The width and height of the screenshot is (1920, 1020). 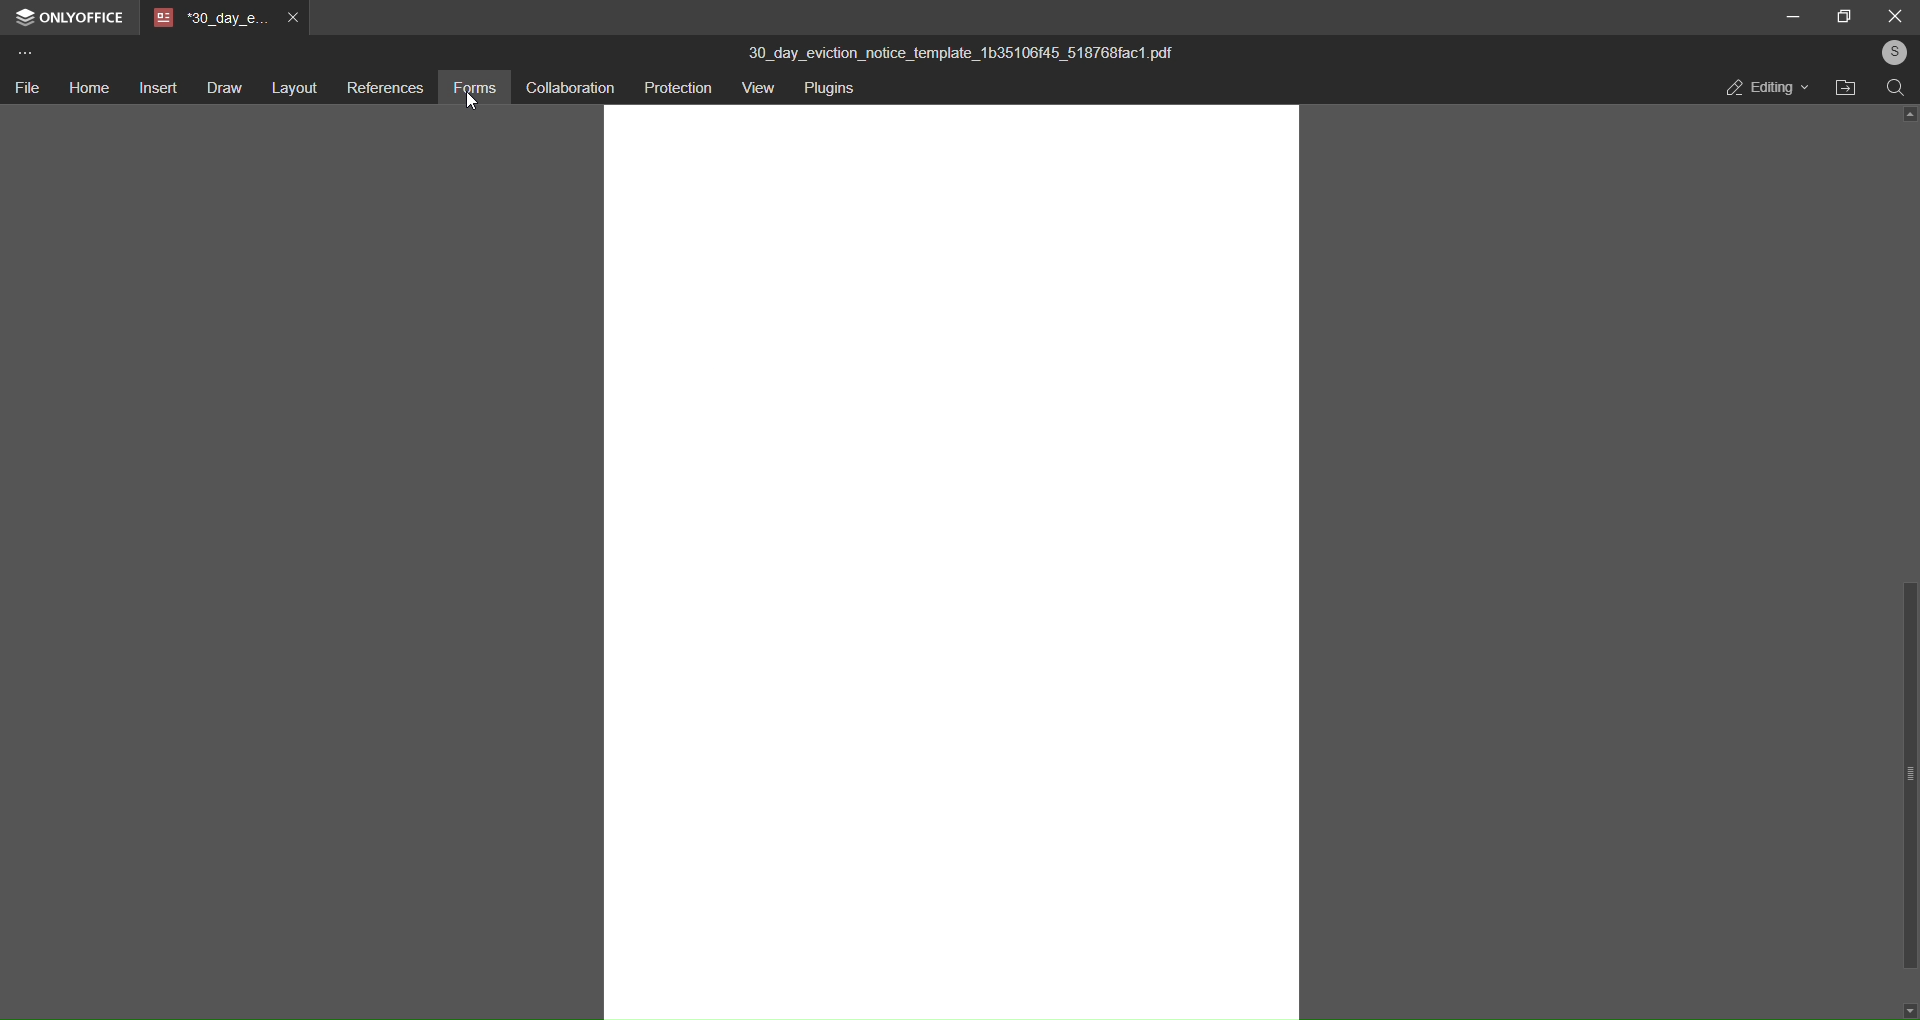 I want to click on draw, so click(x=221, y=87).